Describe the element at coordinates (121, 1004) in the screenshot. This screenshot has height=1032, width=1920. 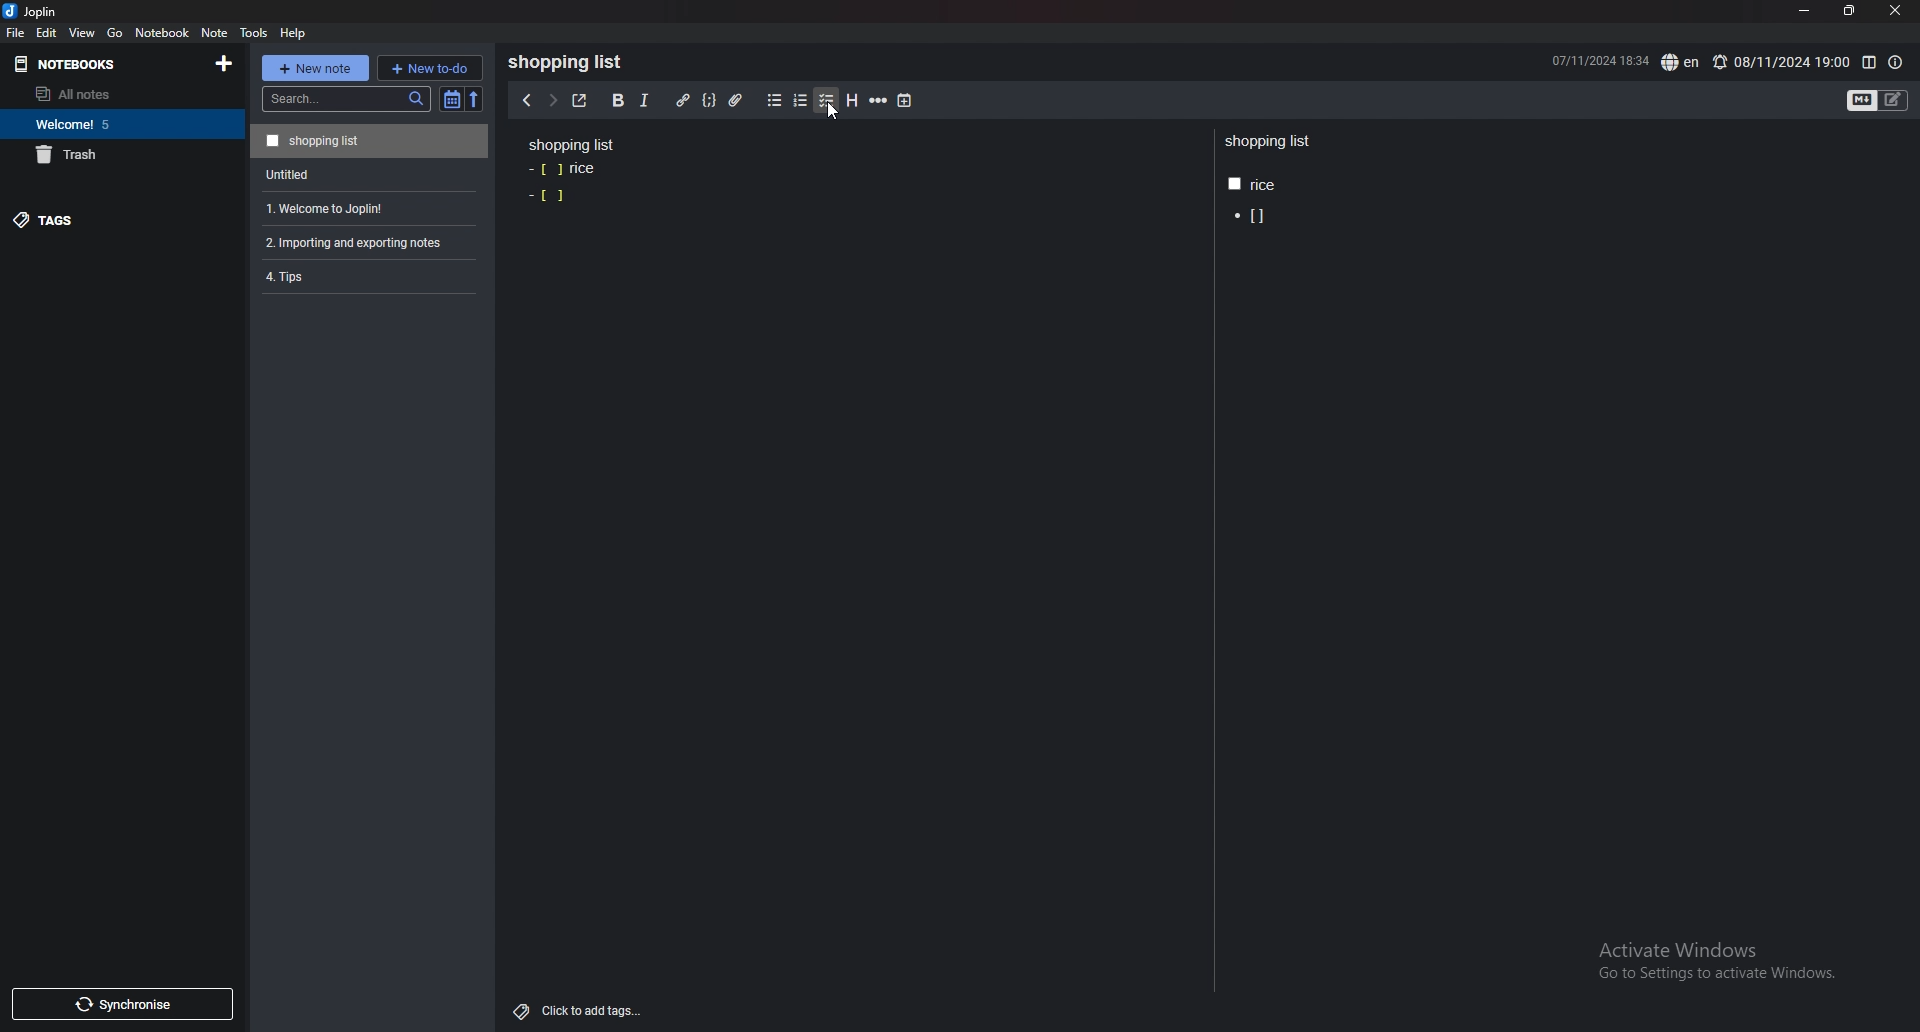
I see `synchronize` at that location.